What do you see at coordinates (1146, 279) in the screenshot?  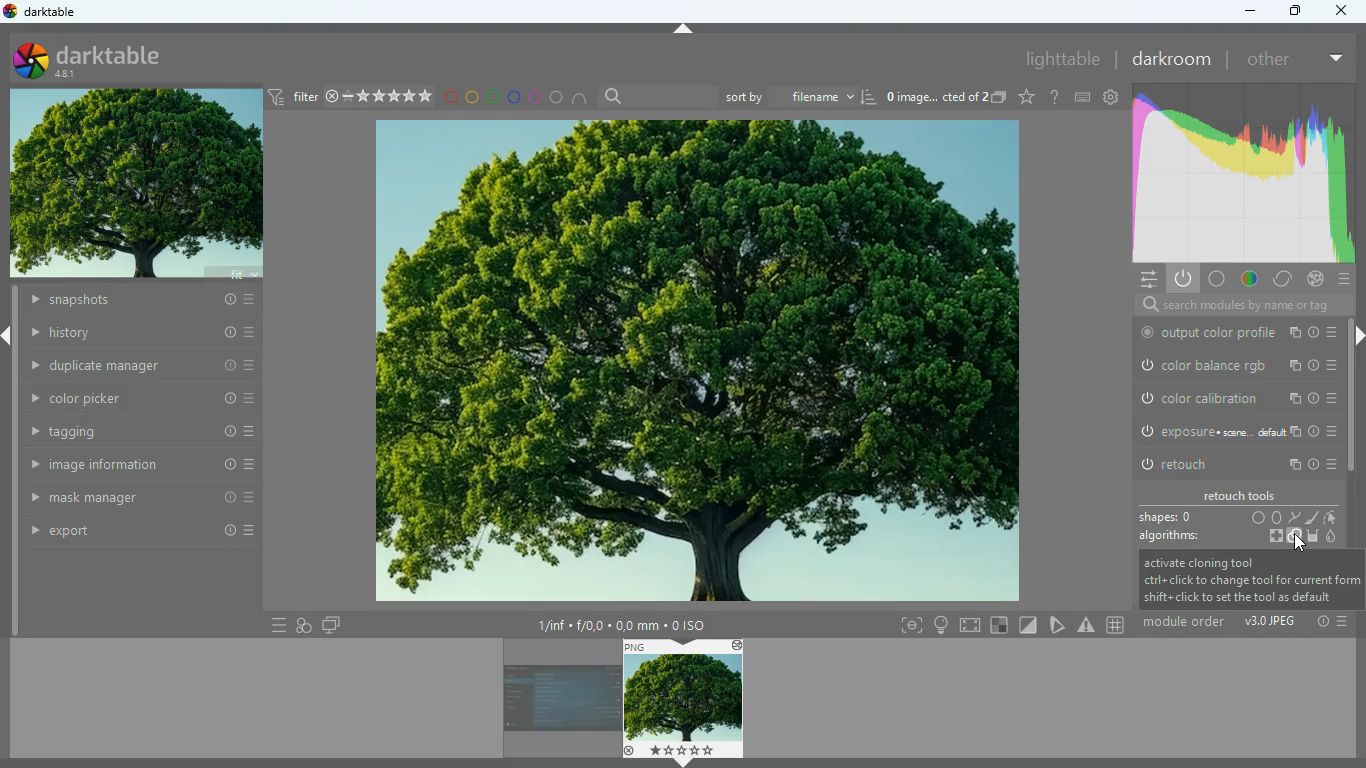 I see `settings` at bounding box center [1146, 279].